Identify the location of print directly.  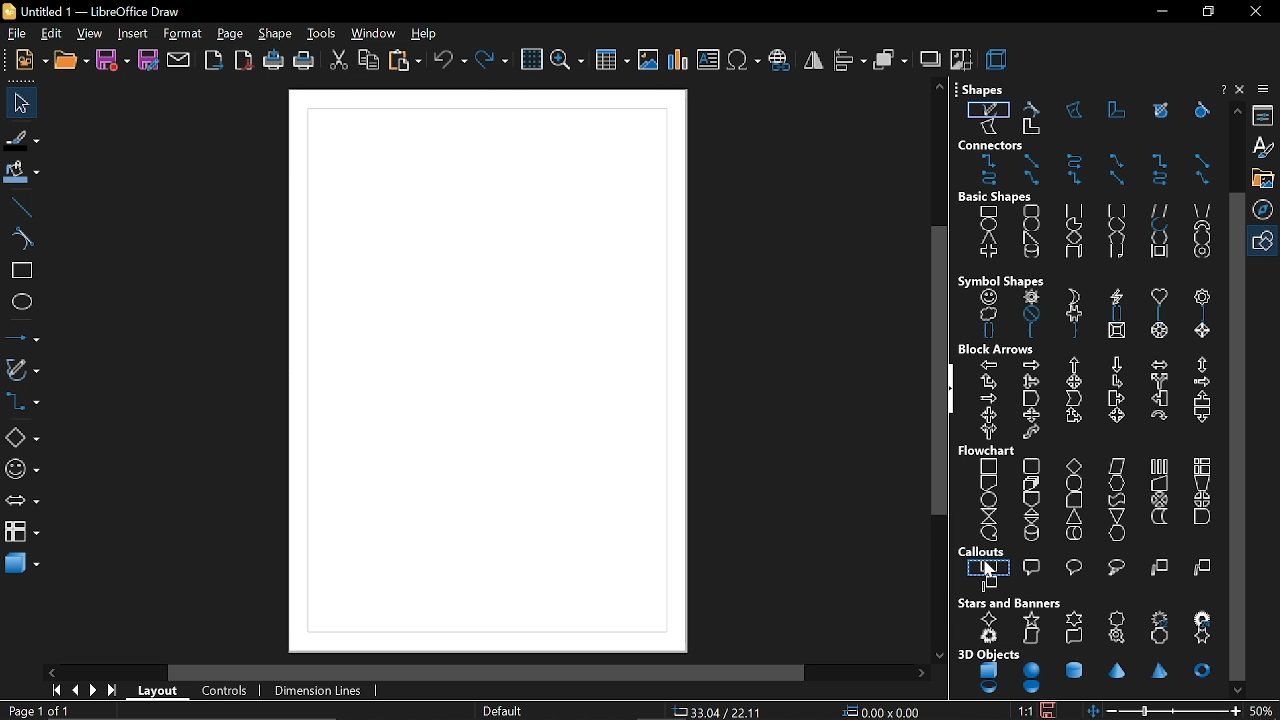
(274, 62).